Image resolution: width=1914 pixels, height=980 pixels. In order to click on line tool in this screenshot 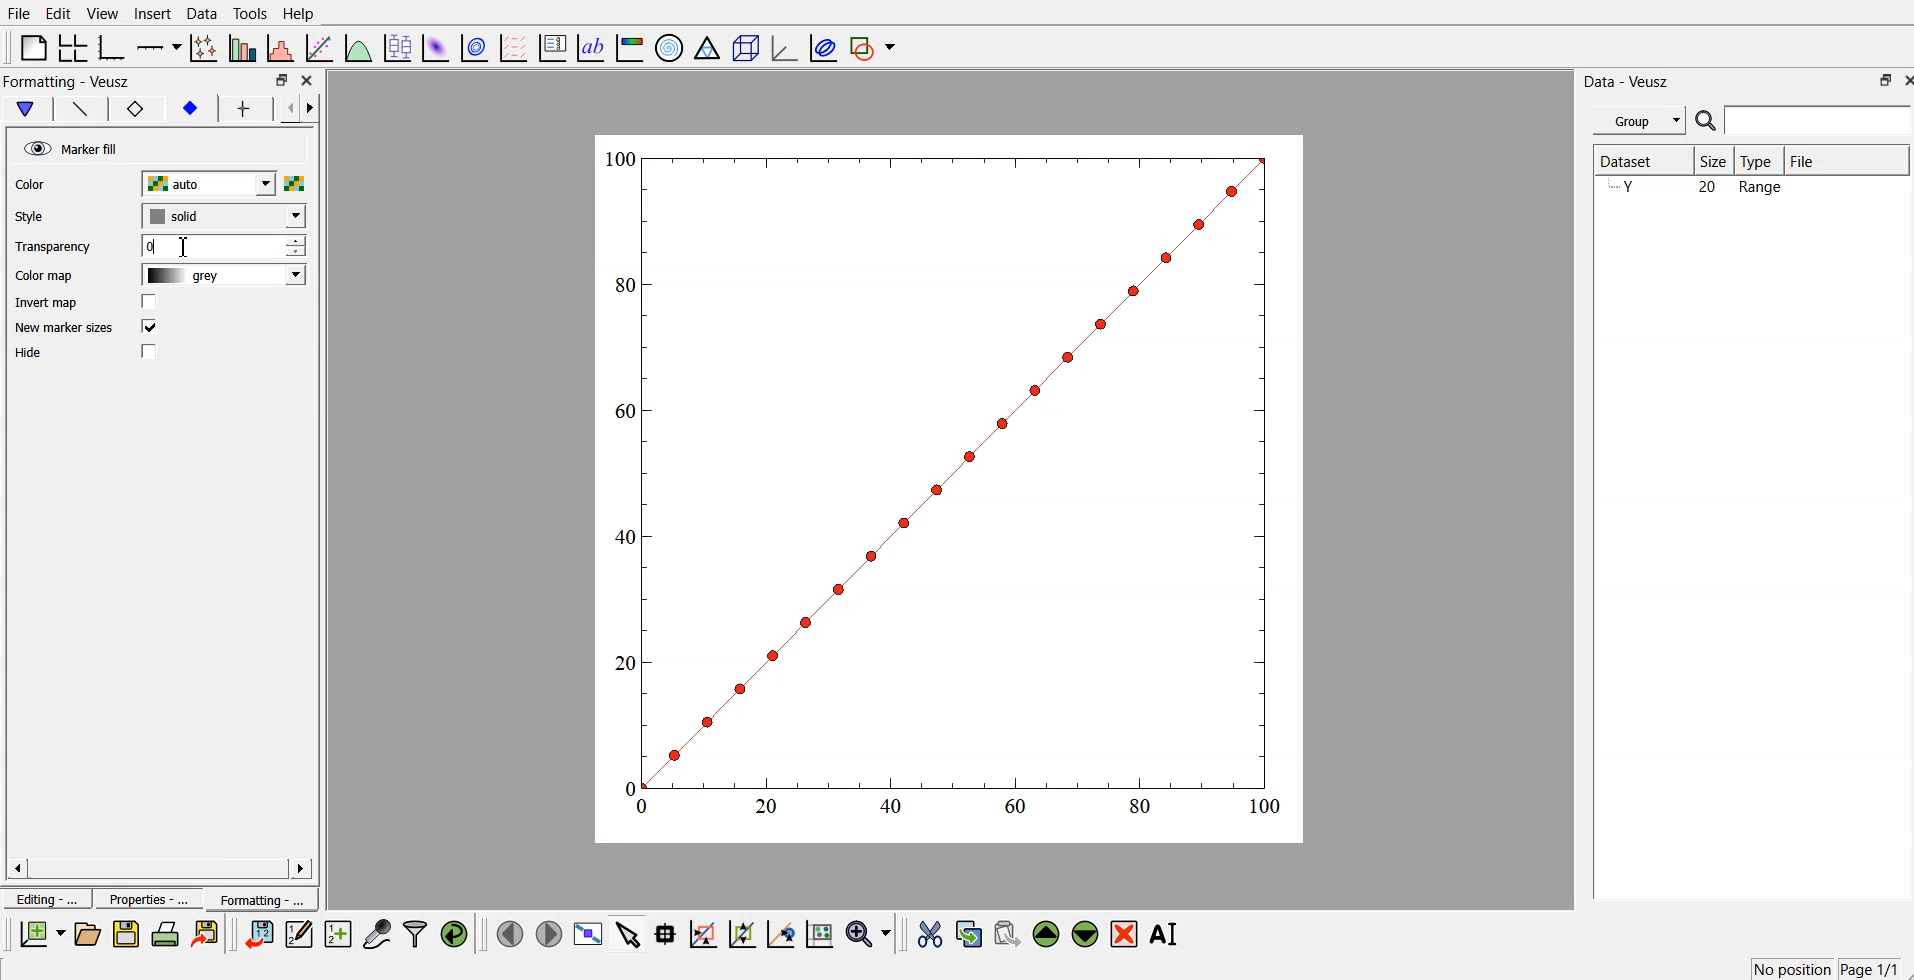, I will do `click(75, 107)`.